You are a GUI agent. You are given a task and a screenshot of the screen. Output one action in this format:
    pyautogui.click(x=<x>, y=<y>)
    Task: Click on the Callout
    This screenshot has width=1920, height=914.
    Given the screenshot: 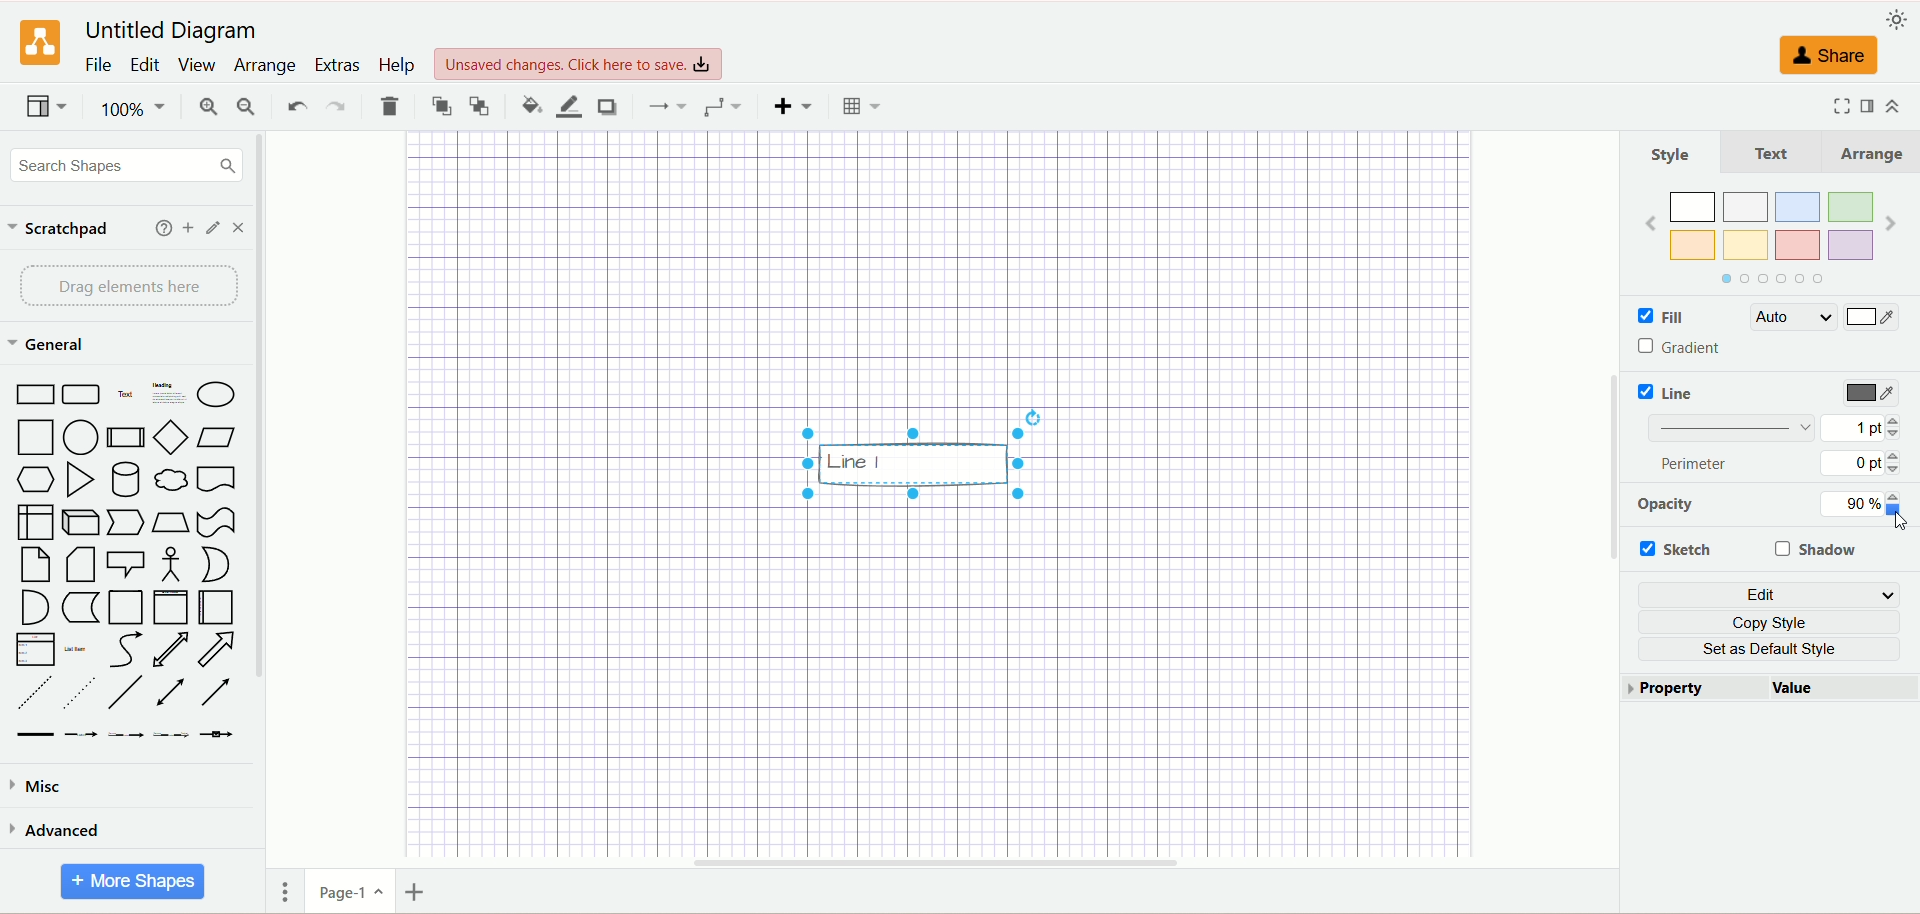 What is the action you would take?
    pyautogui.click(x=127, y=564)
    